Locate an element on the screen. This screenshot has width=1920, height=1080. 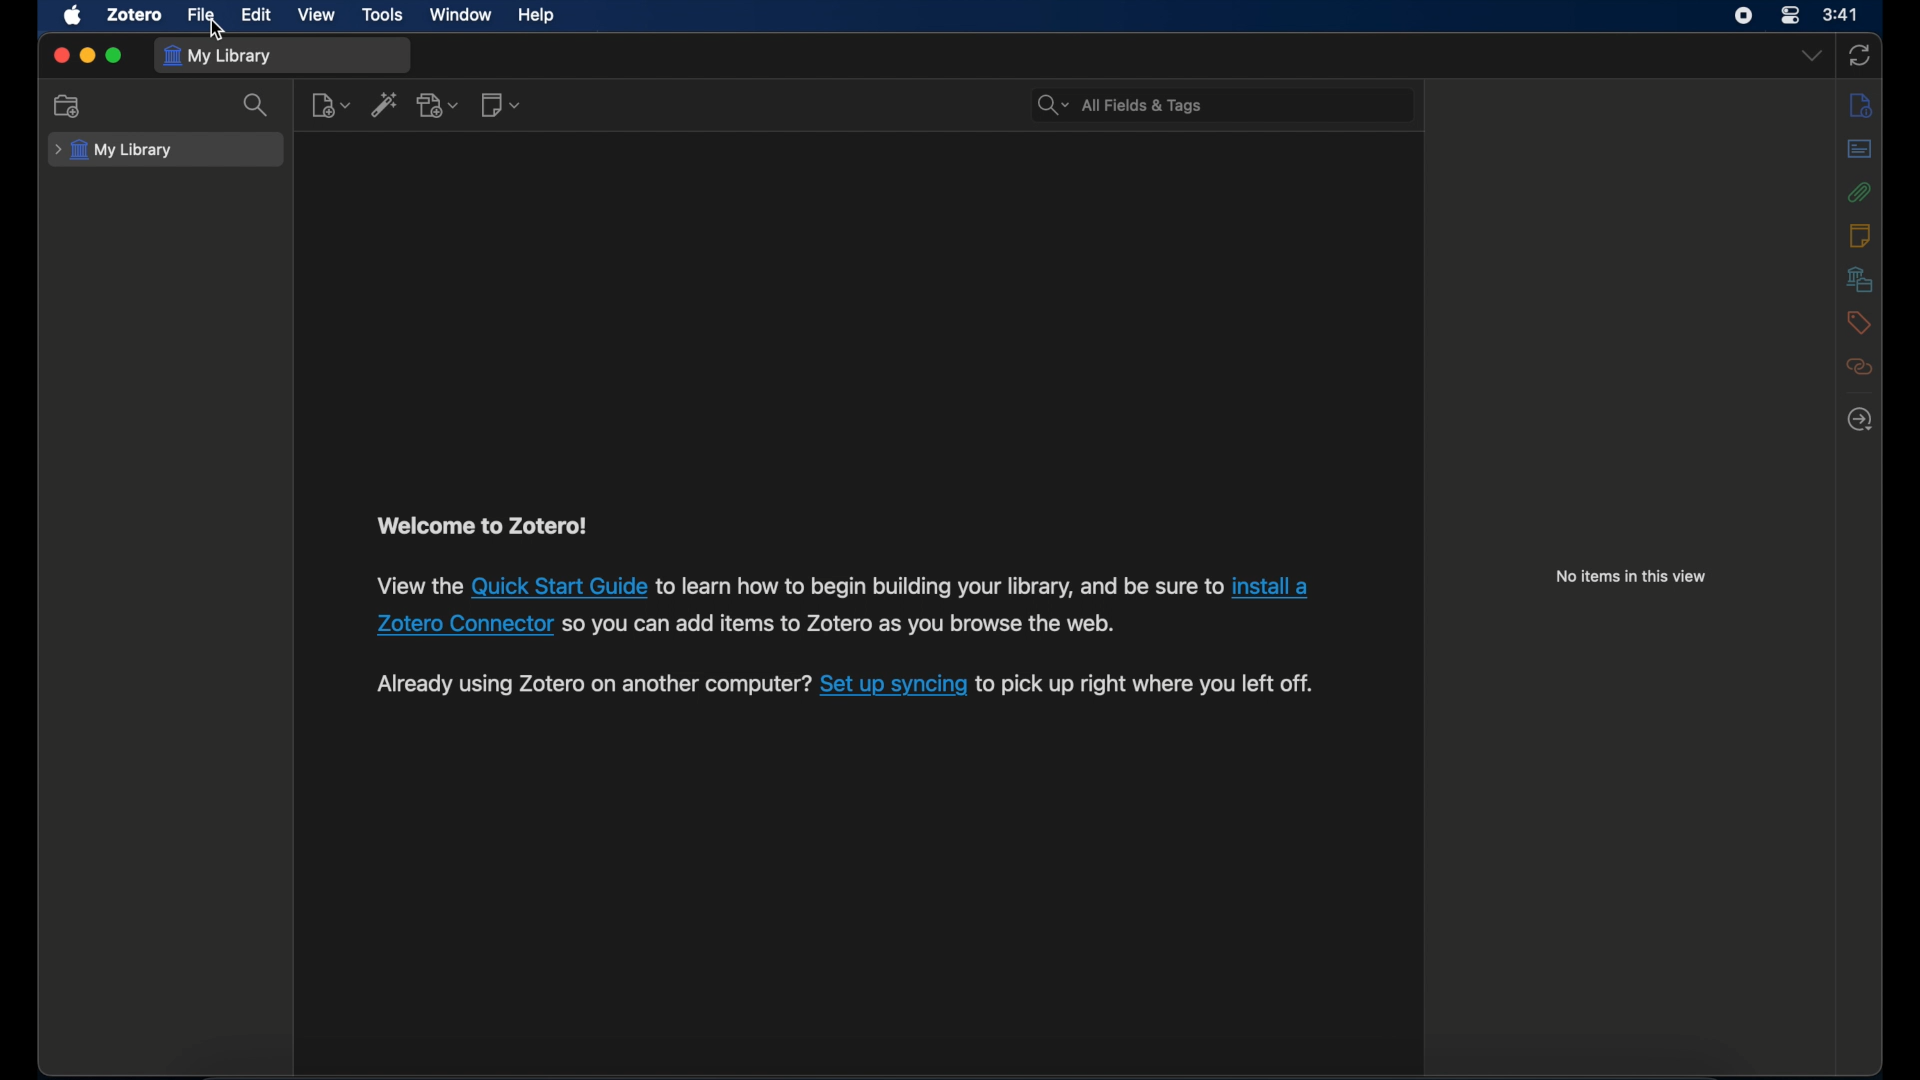
new item is located at coordinates (330, 104).